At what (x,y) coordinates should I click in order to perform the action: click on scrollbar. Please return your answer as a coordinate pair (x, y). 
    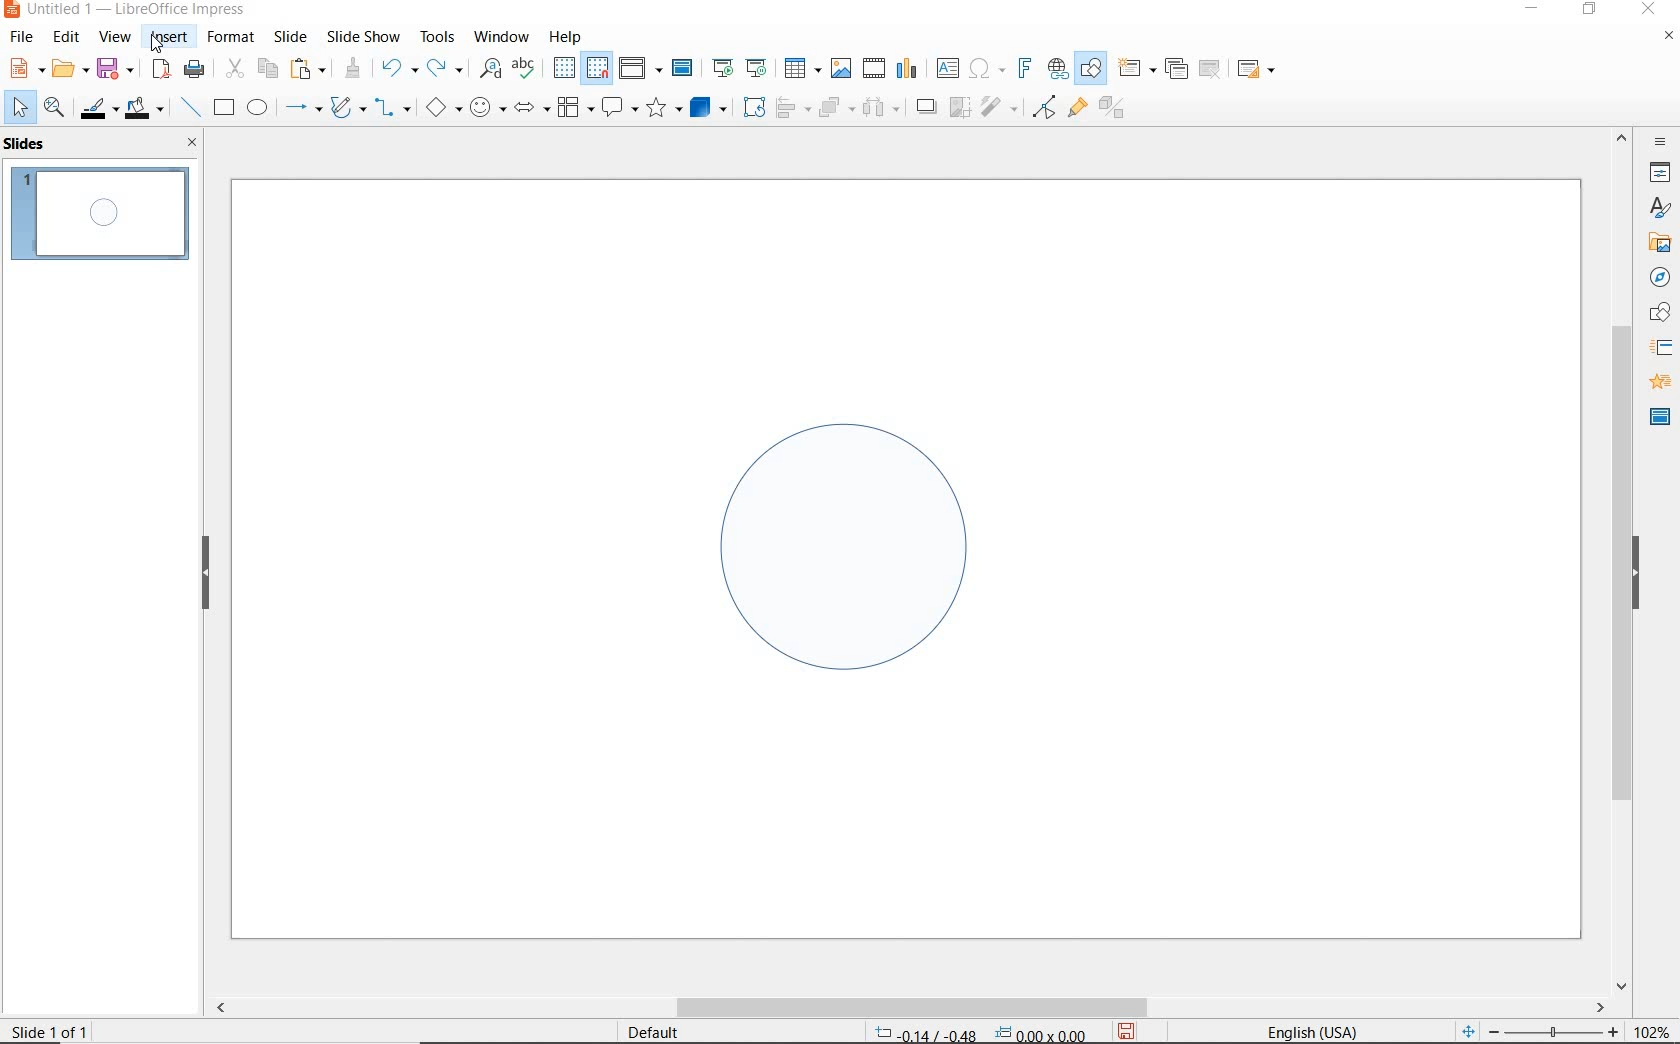
    Looking at the image, I should click on (1622, 559).